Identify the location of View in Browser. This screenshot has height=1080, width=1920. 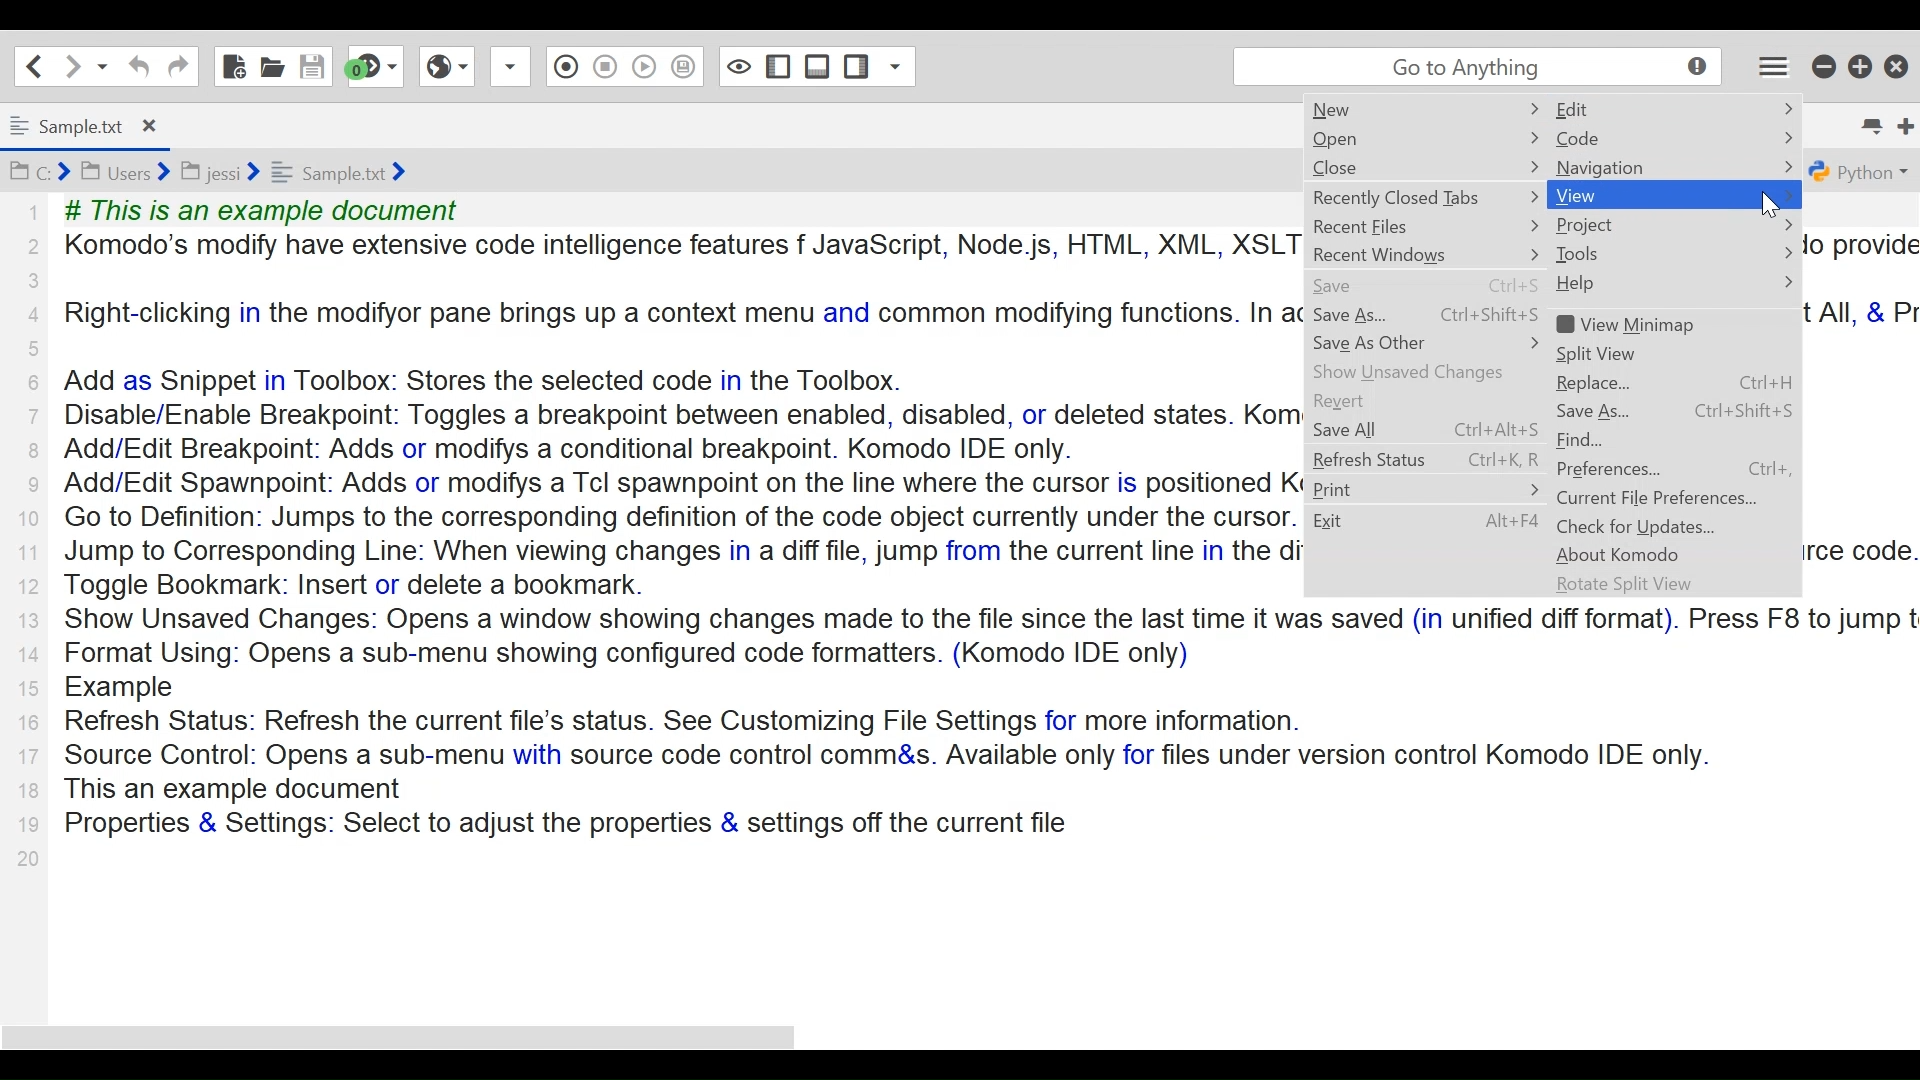
(447, 66).